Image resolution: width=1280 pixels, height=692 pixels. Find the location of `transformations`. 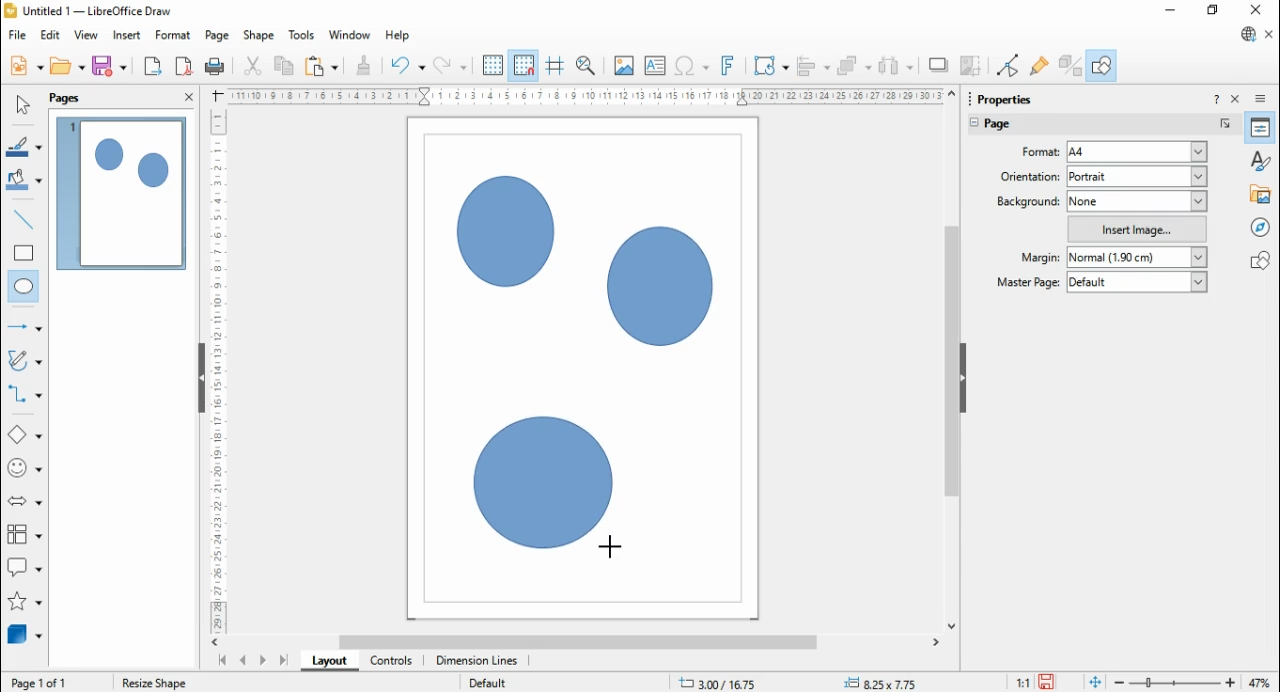

transformations is located at coordinates (769, 67).